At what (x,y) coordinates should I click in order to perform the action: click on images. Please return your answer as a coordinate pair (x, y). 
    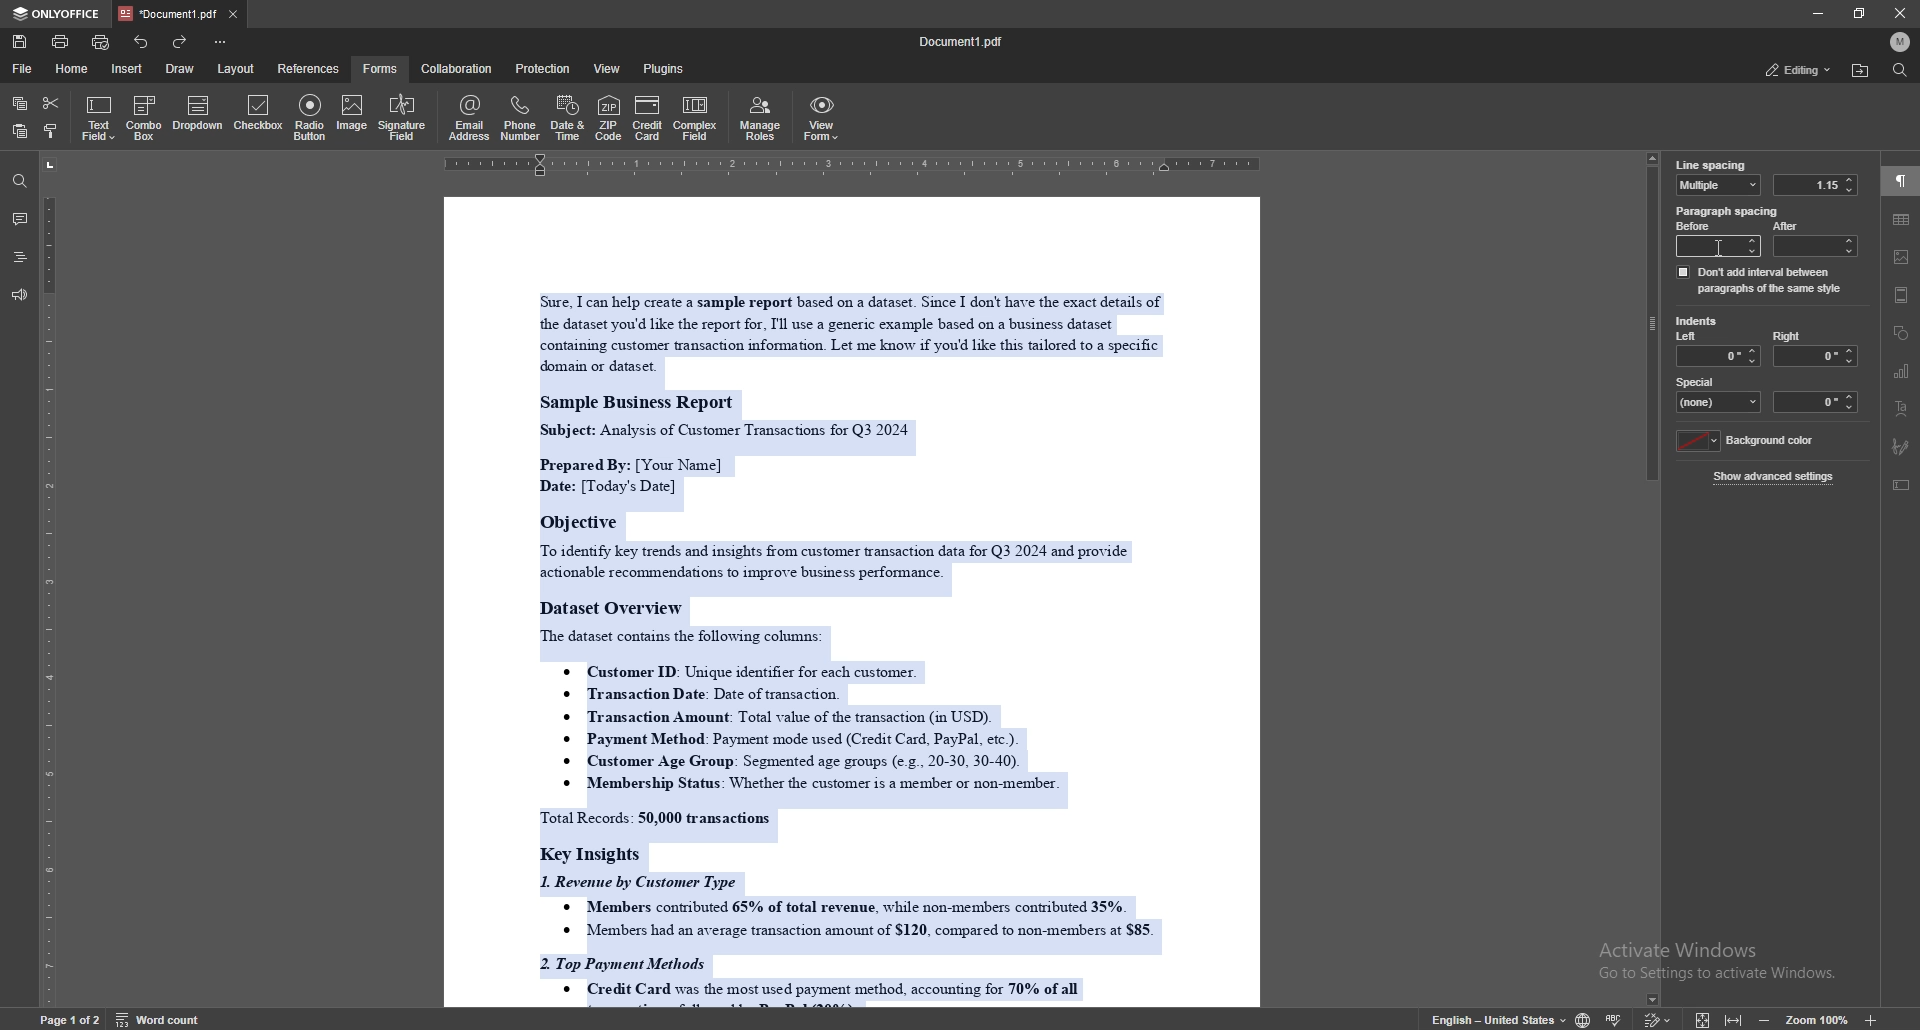
    Looking at the image, I should click on (1902, 257).